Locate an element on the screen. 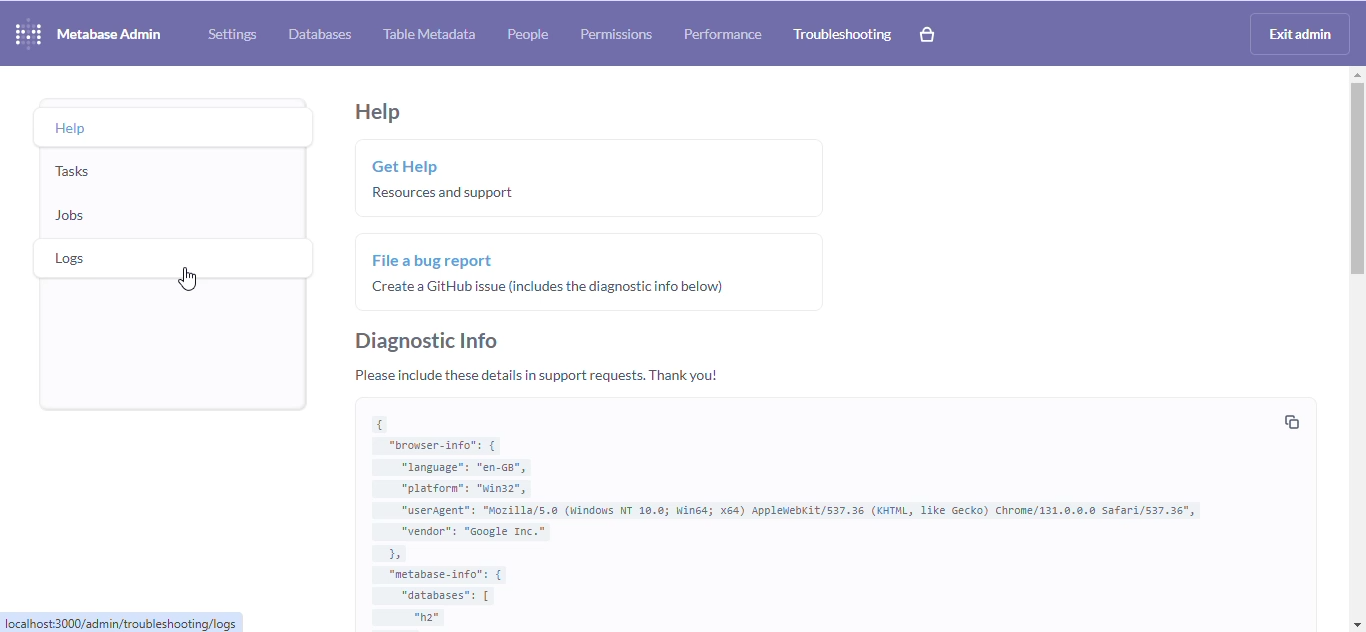 This screenshot has height=632, width=1366. people is located at coordinates (528, 34).